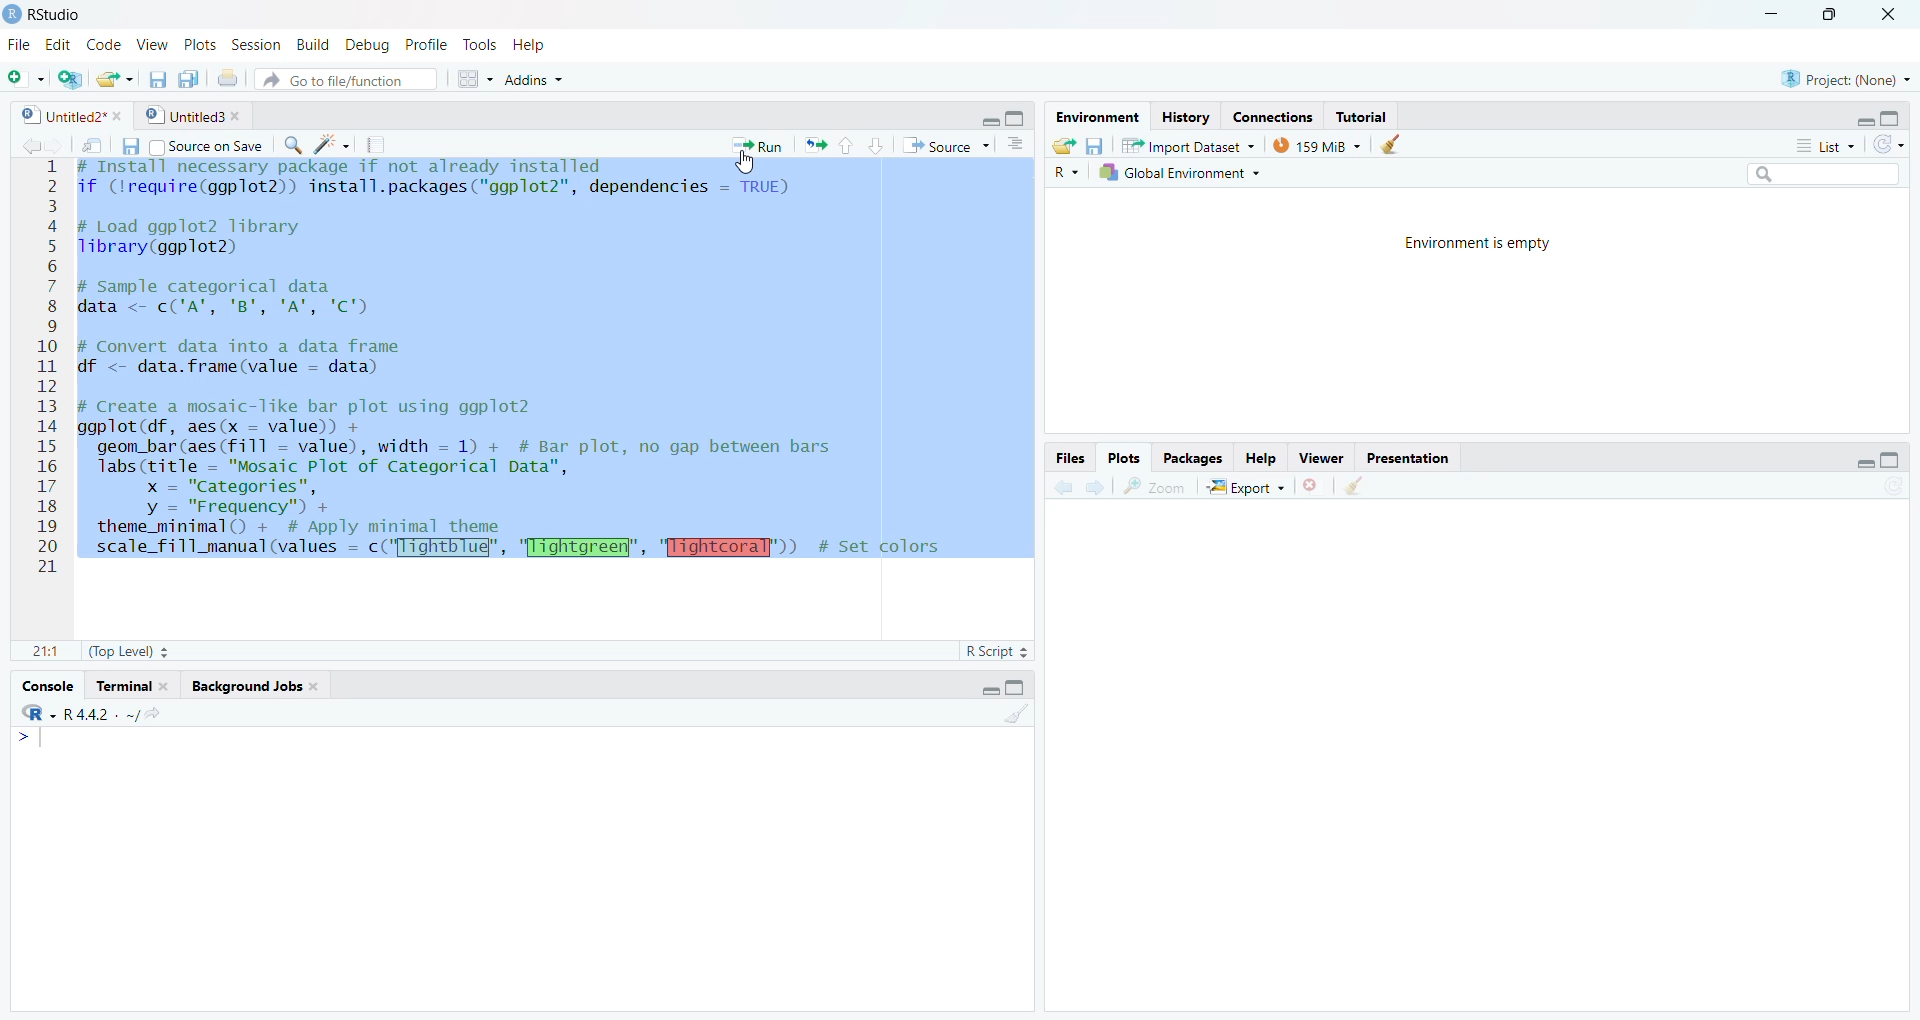 The height and width of the screenshot is (1020, 1920). What do you see at coordinates (1312, 486) in the screenshot?
I see `Delete` at bounding box center [1312, 486].